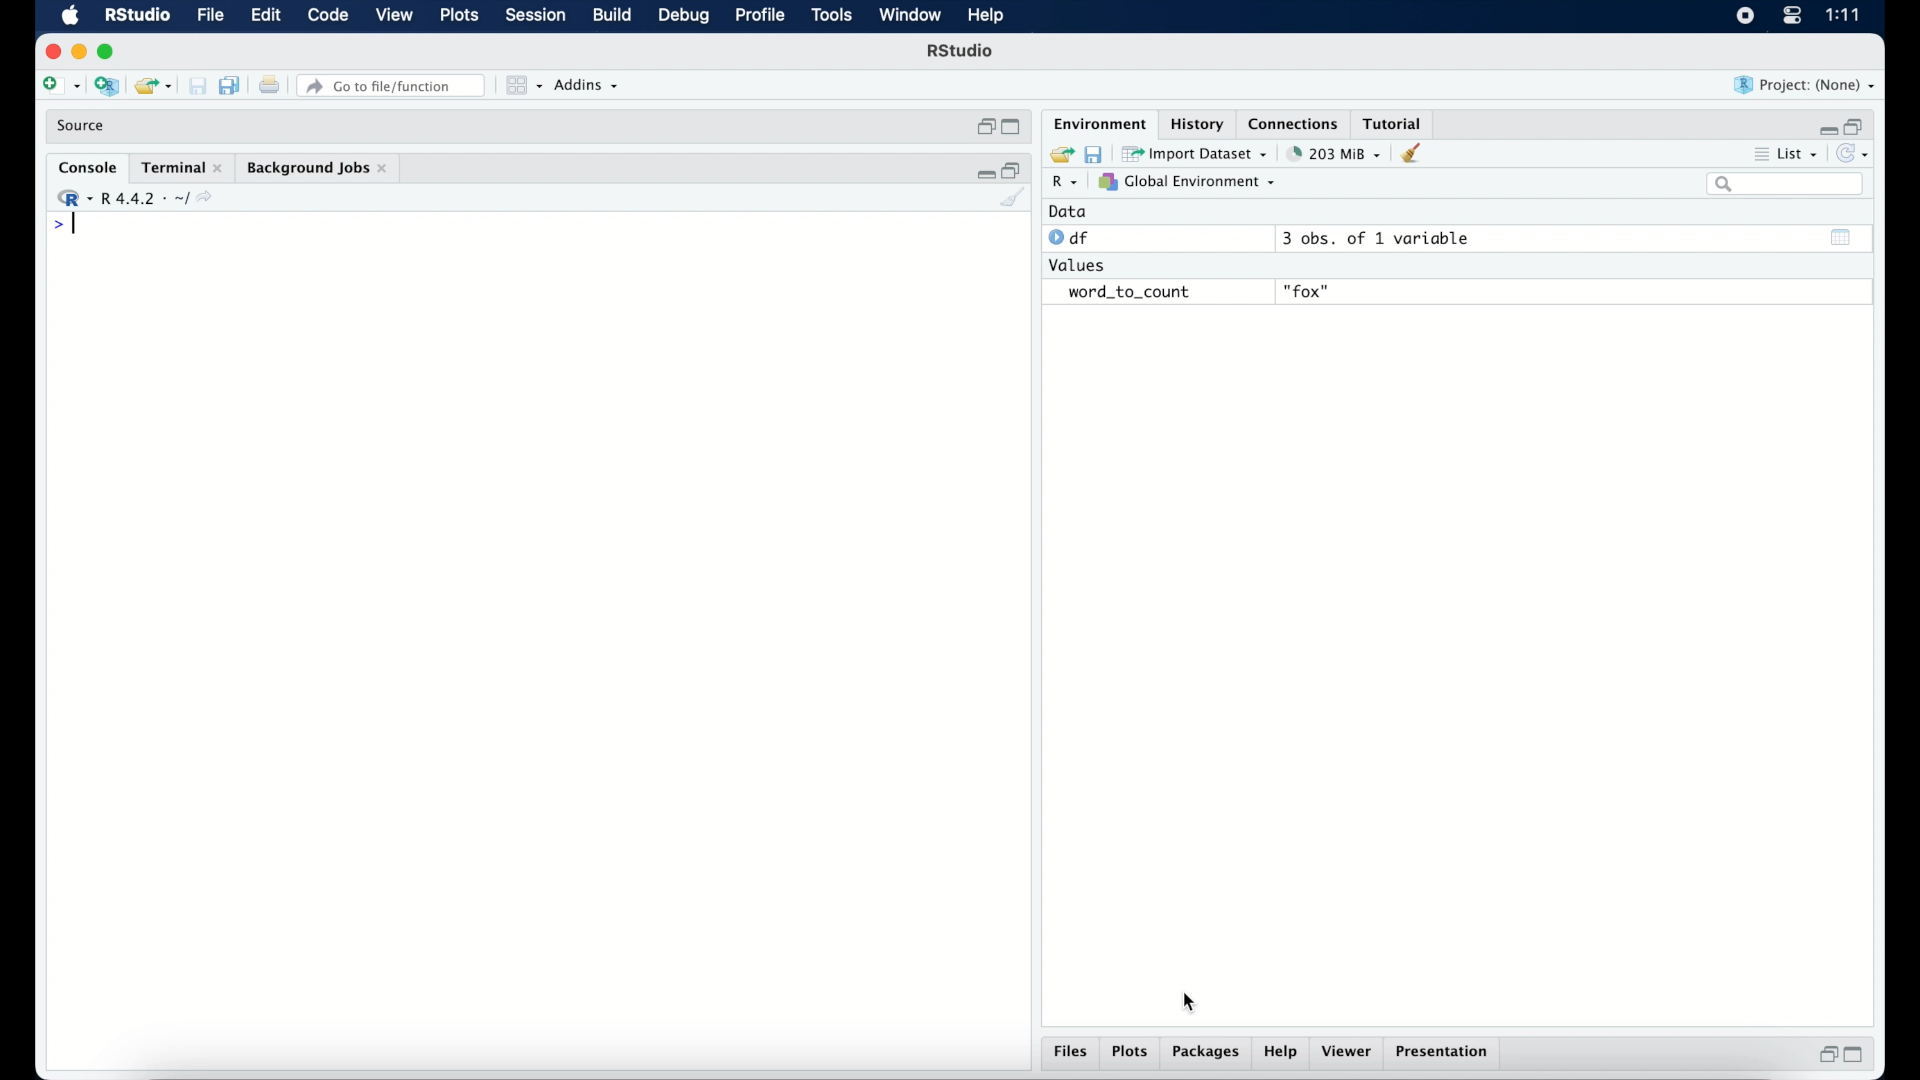  What do you see at coordinates (1296, 122) in the screenshot?
I see `connections` at bounding box center [1296, 122].